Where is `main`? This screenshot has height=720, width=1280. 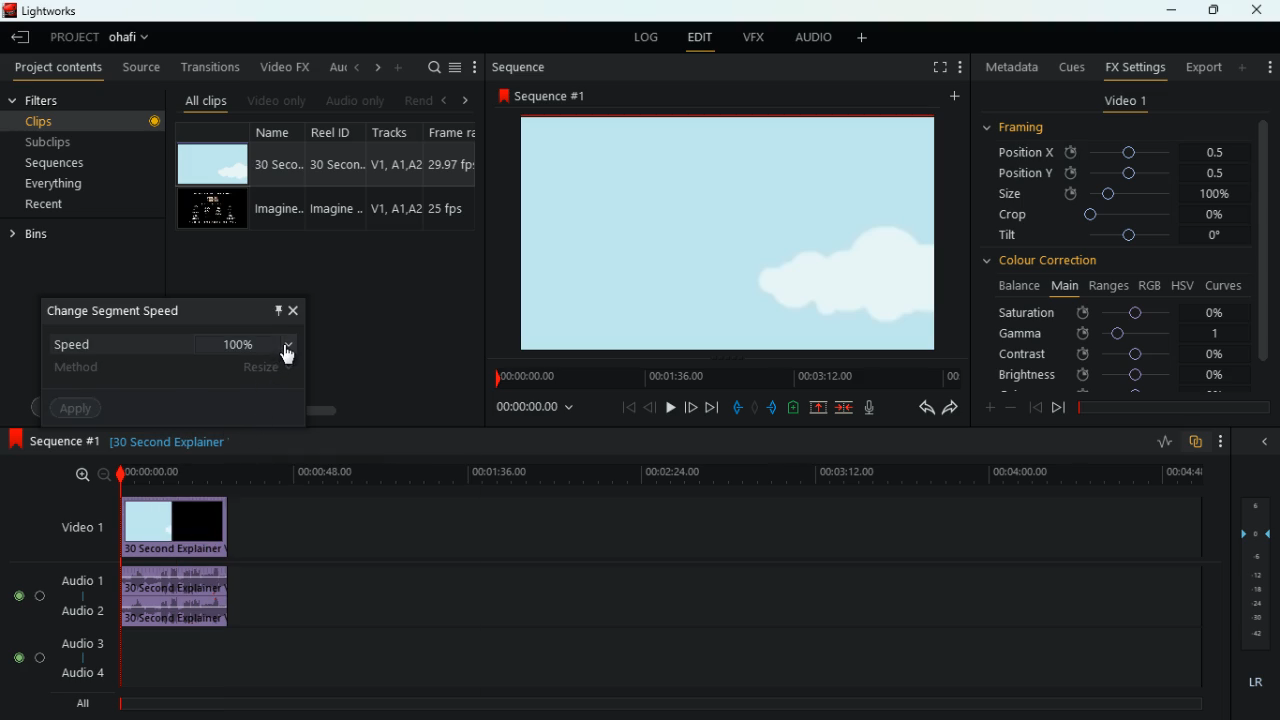 main is located at coordinates (1062, 287).